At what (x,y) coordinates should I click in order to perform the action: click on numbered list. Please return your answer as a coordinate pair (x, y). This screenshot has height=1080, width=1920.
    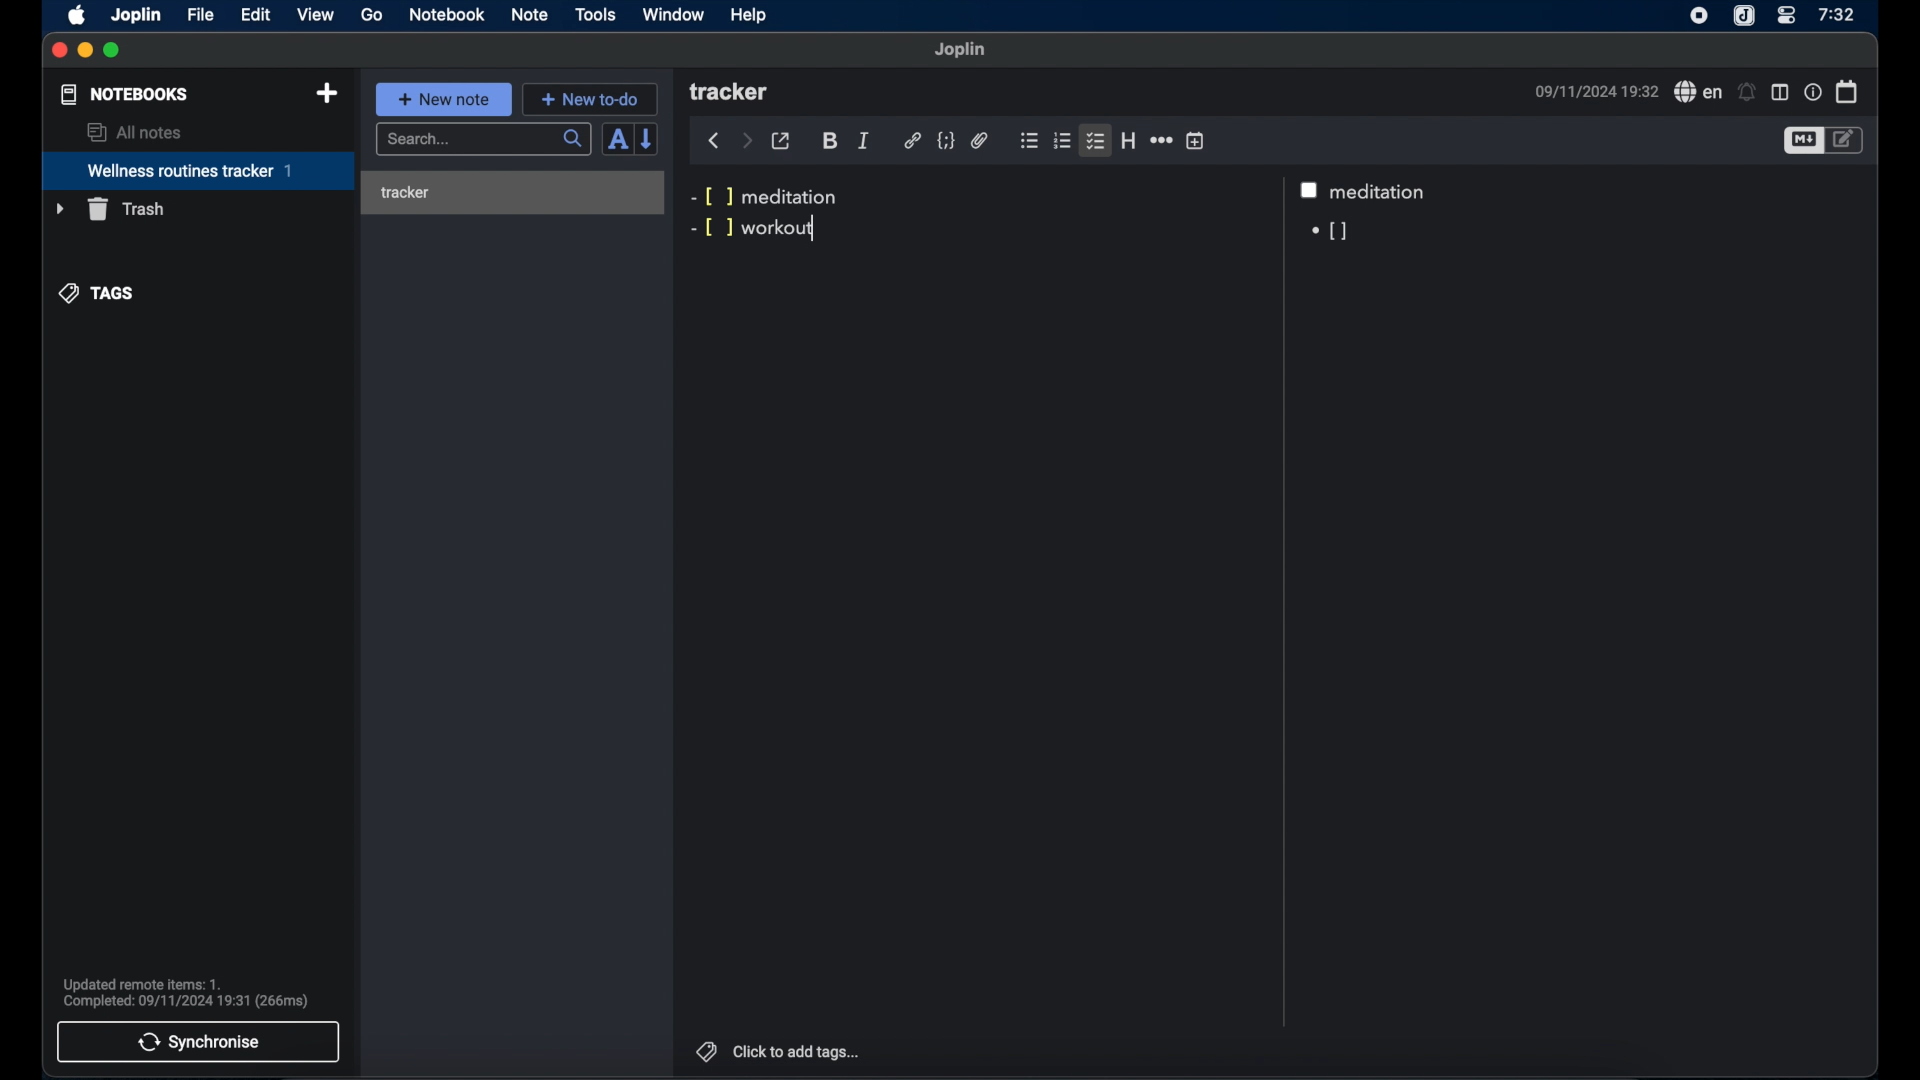
    Looking at the image, I should click on (1063, 141).